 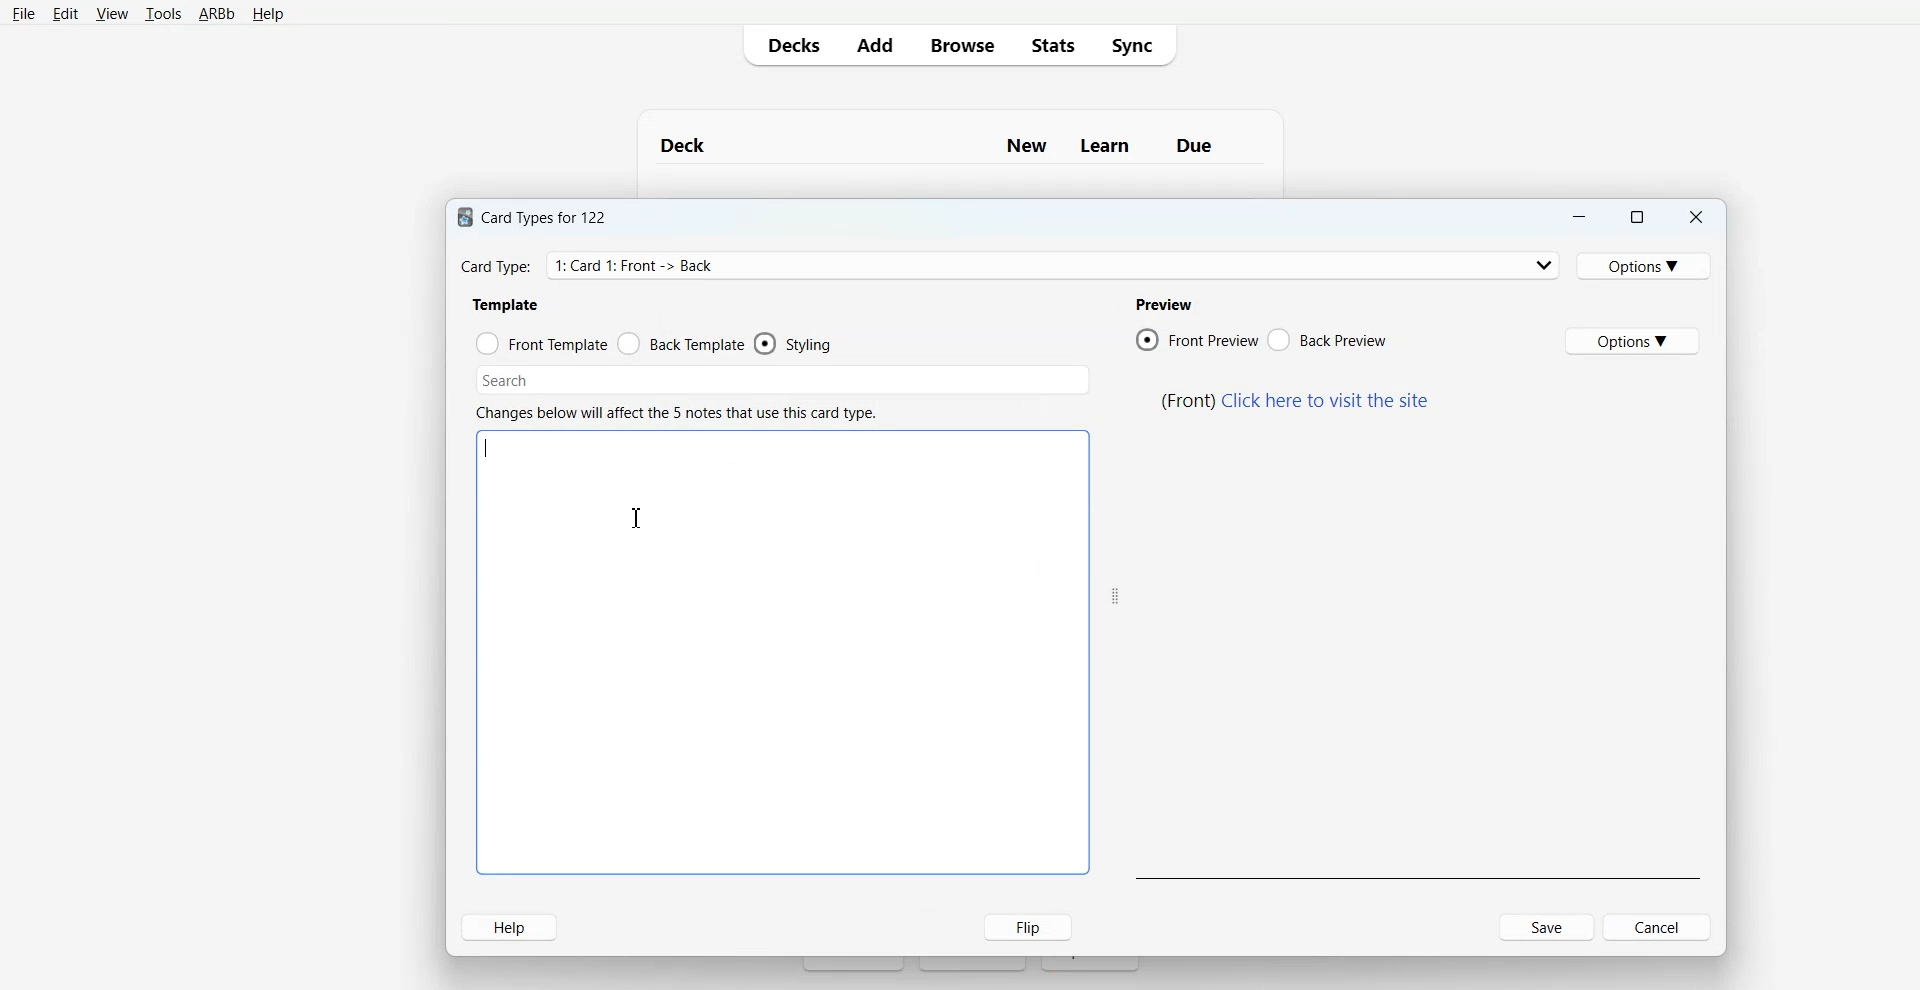 I want to click on text 5, so click(x=1296, y=400).